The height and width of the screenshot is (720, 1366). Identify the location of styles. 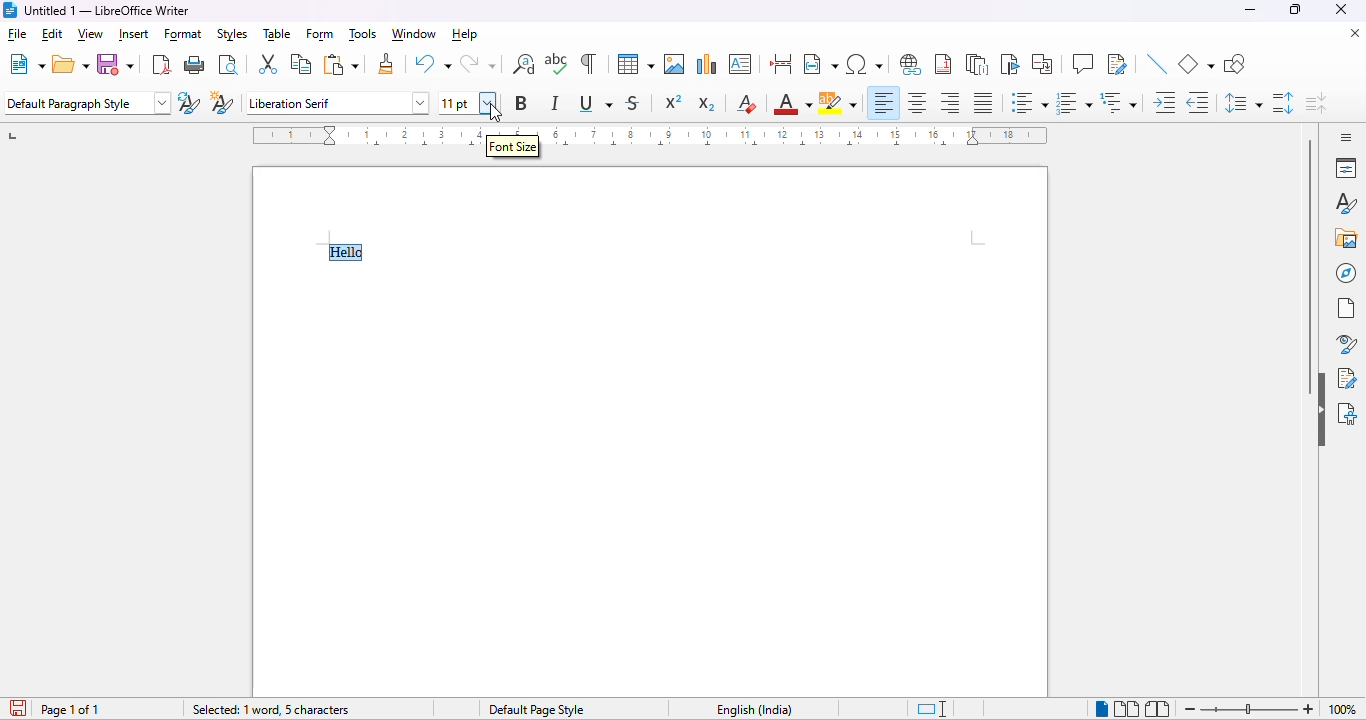
(232, 34).